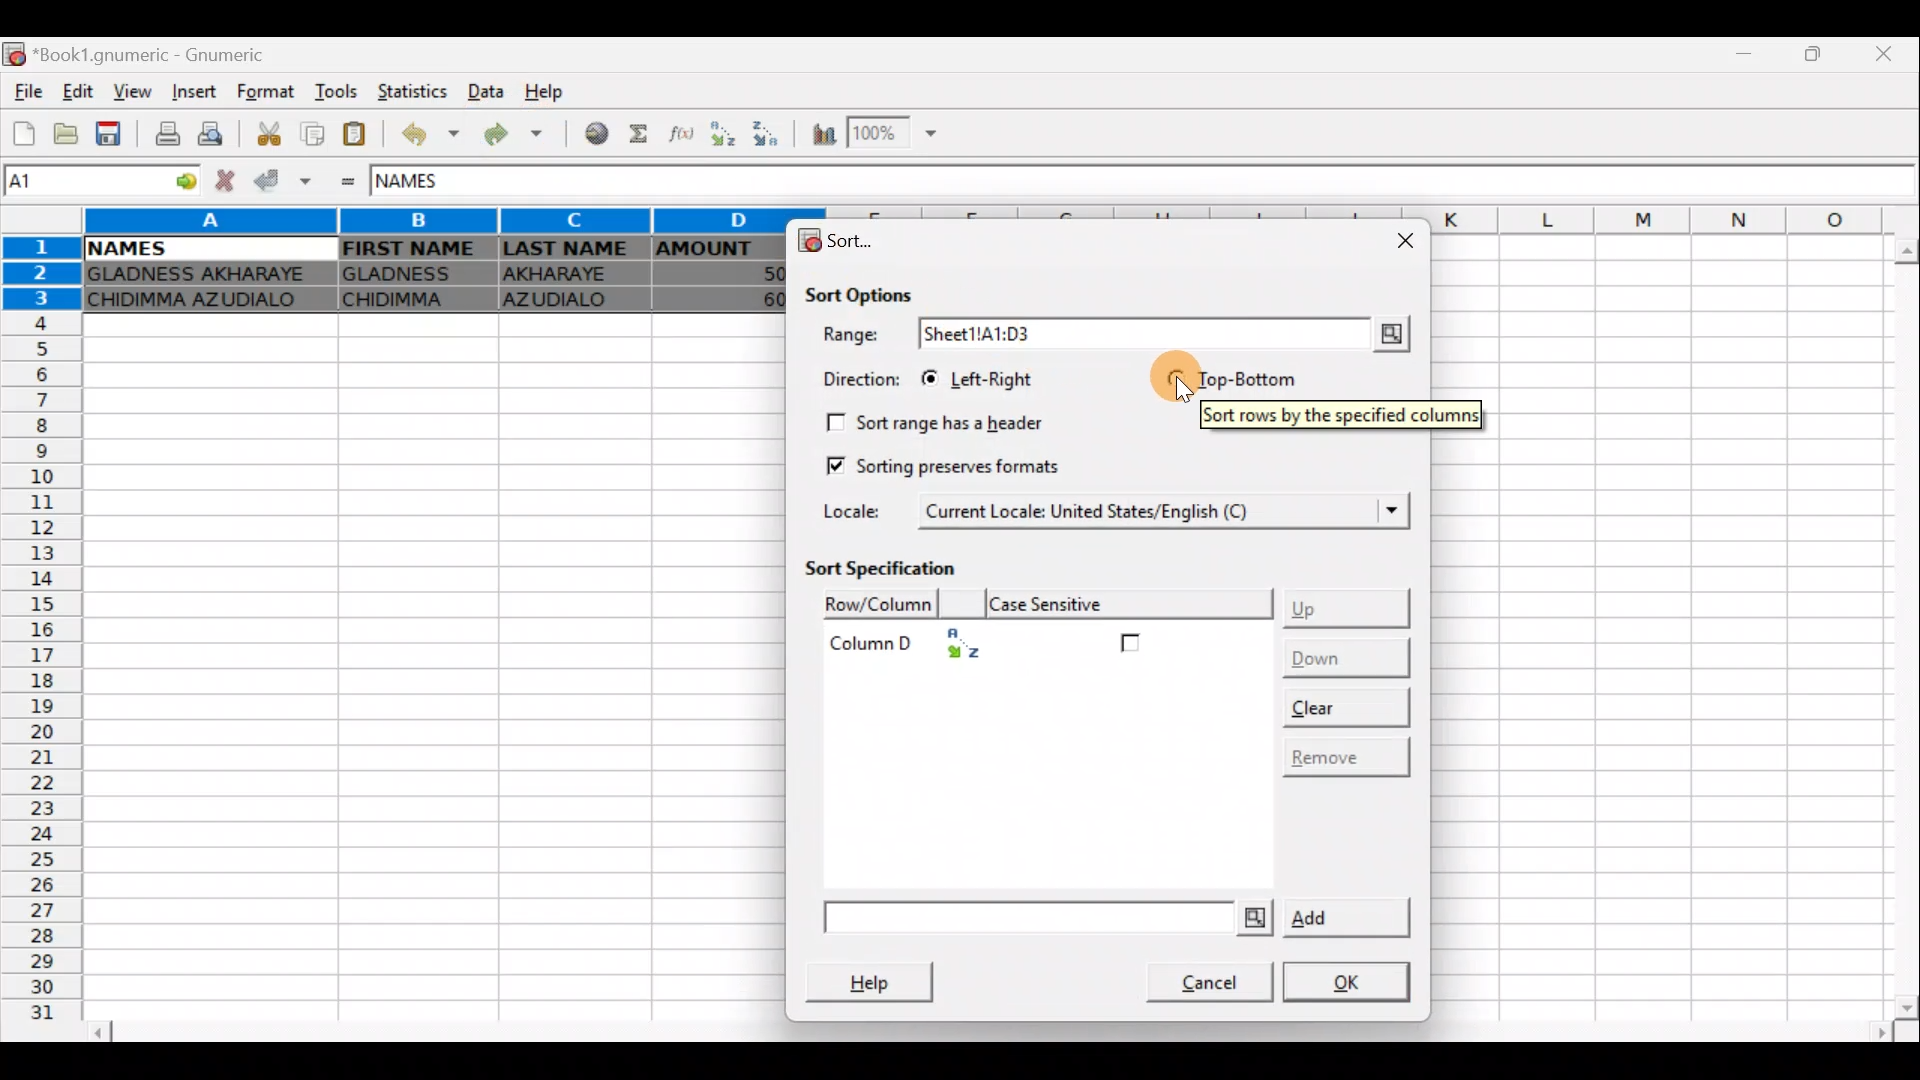 This screenshot has height=1080, width=1920. I want to click on Remove, so click(1342, 755).